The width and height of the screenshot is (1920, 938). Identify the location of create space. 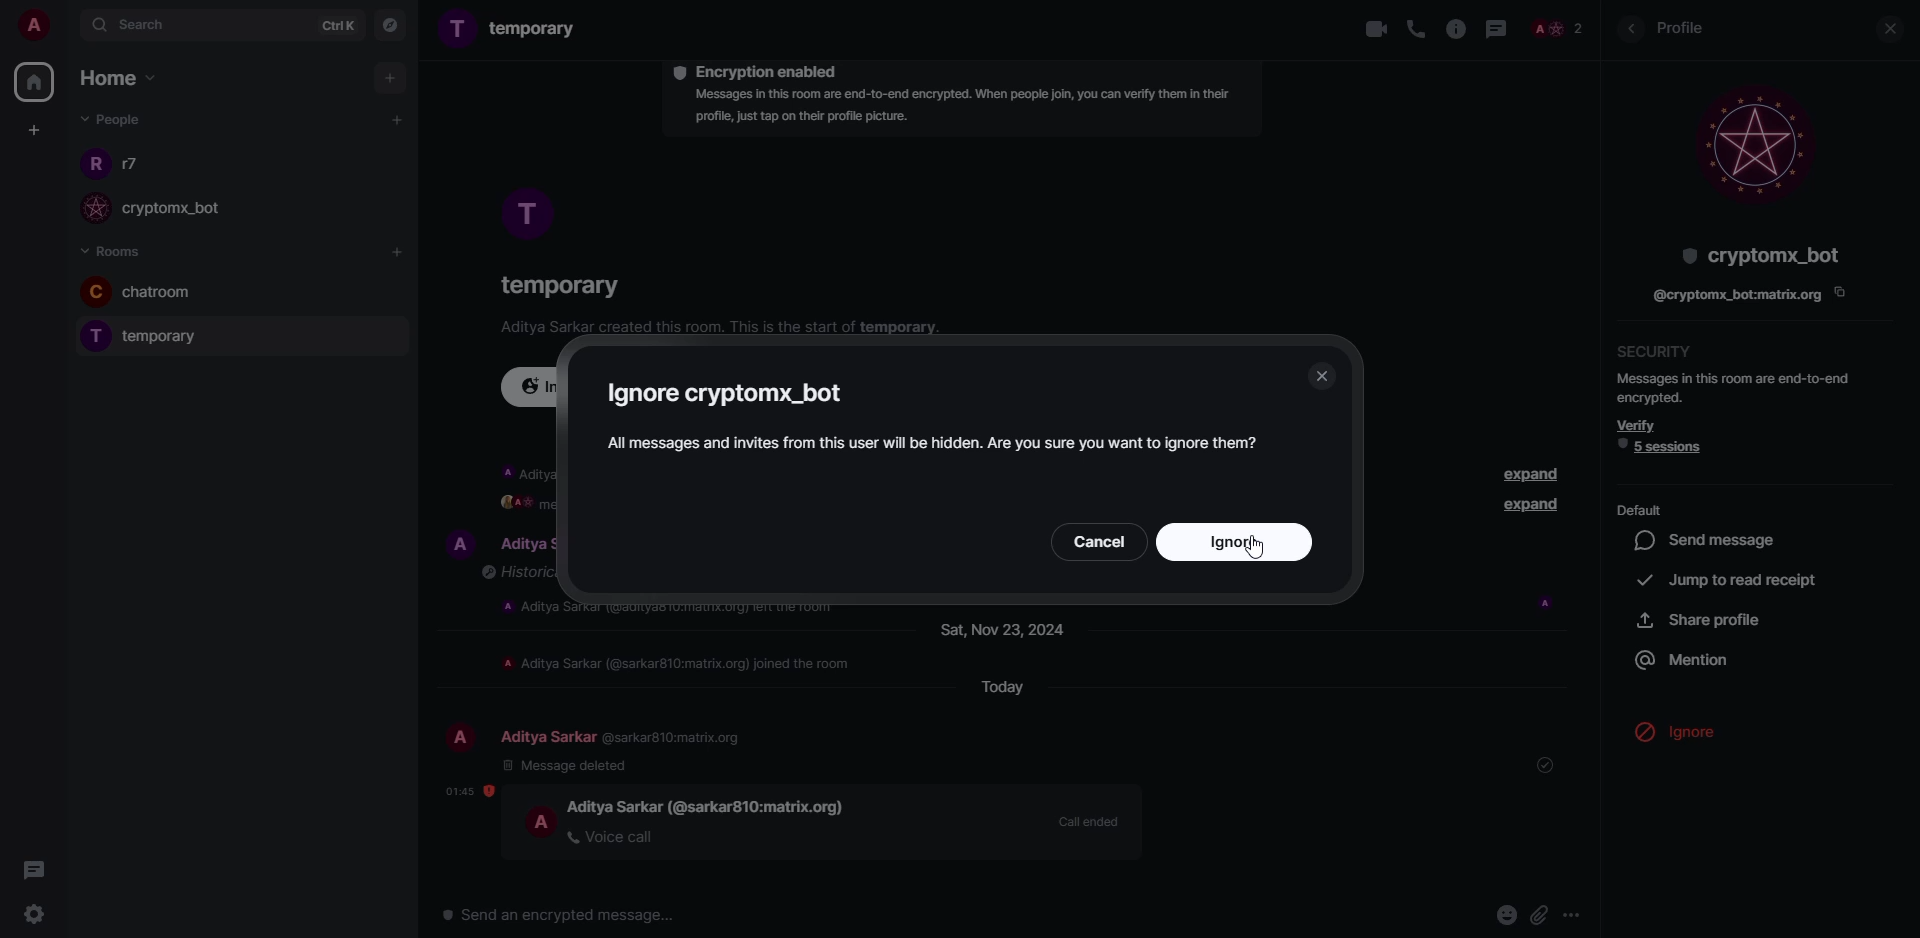
(34, 129).